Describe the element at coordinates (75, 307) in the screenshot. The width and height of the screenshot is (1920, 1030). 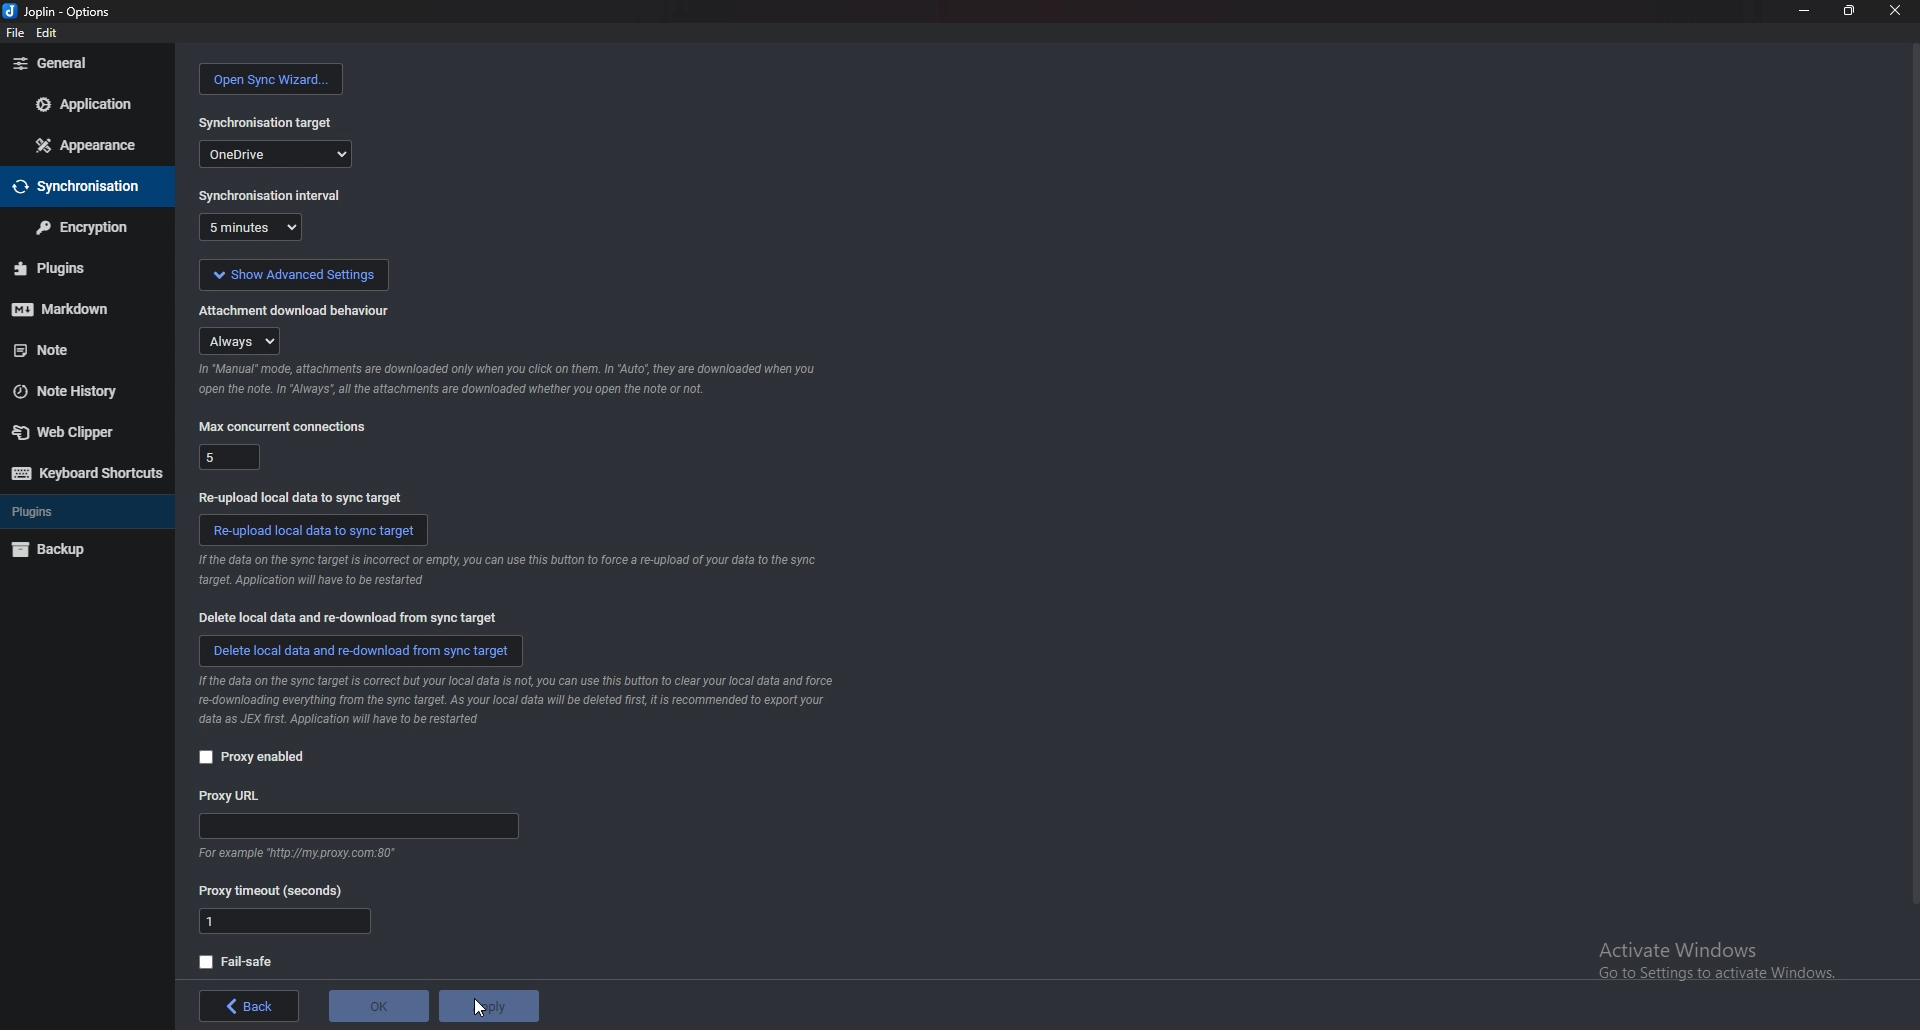
I see `markdown` at that location.